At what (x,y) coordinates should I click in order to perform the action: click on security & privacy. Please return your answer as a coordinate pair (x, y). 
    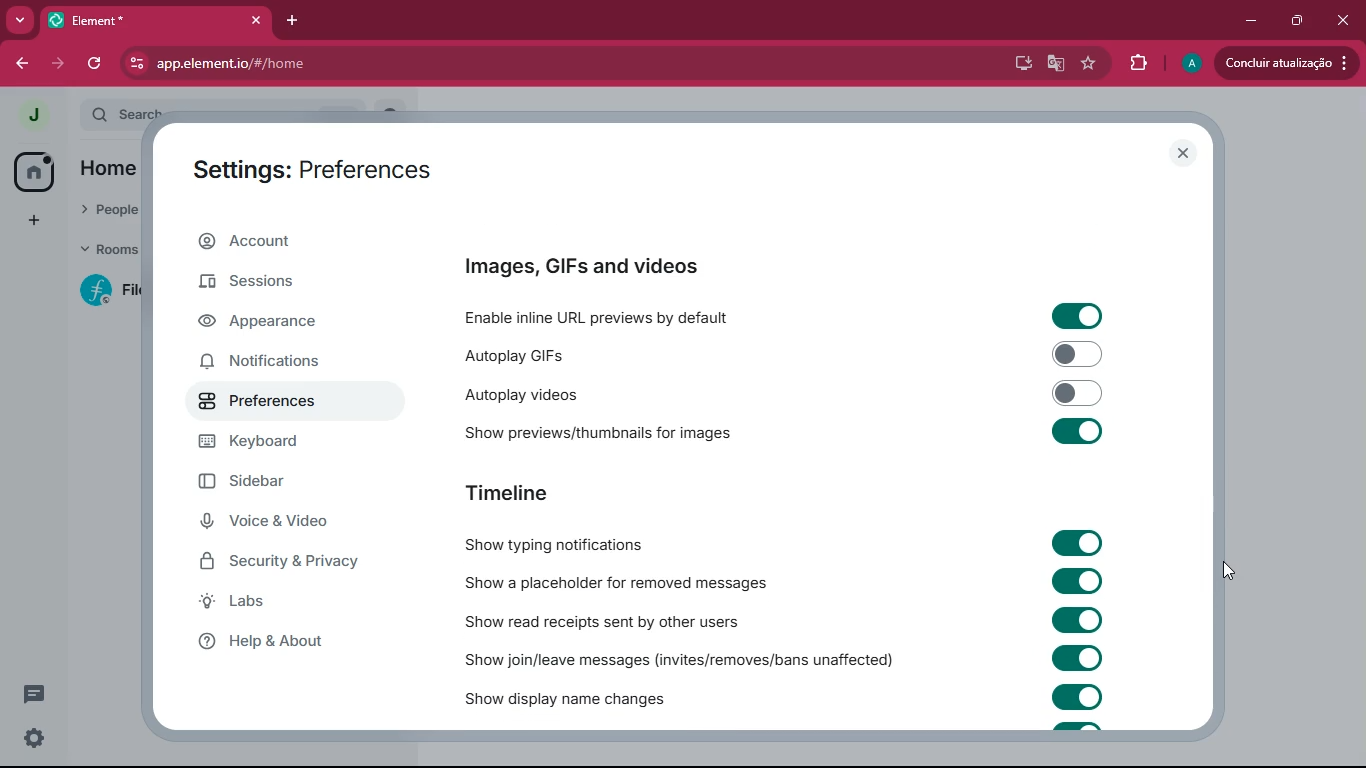
    Looking at the image, I should click on (292, 559).